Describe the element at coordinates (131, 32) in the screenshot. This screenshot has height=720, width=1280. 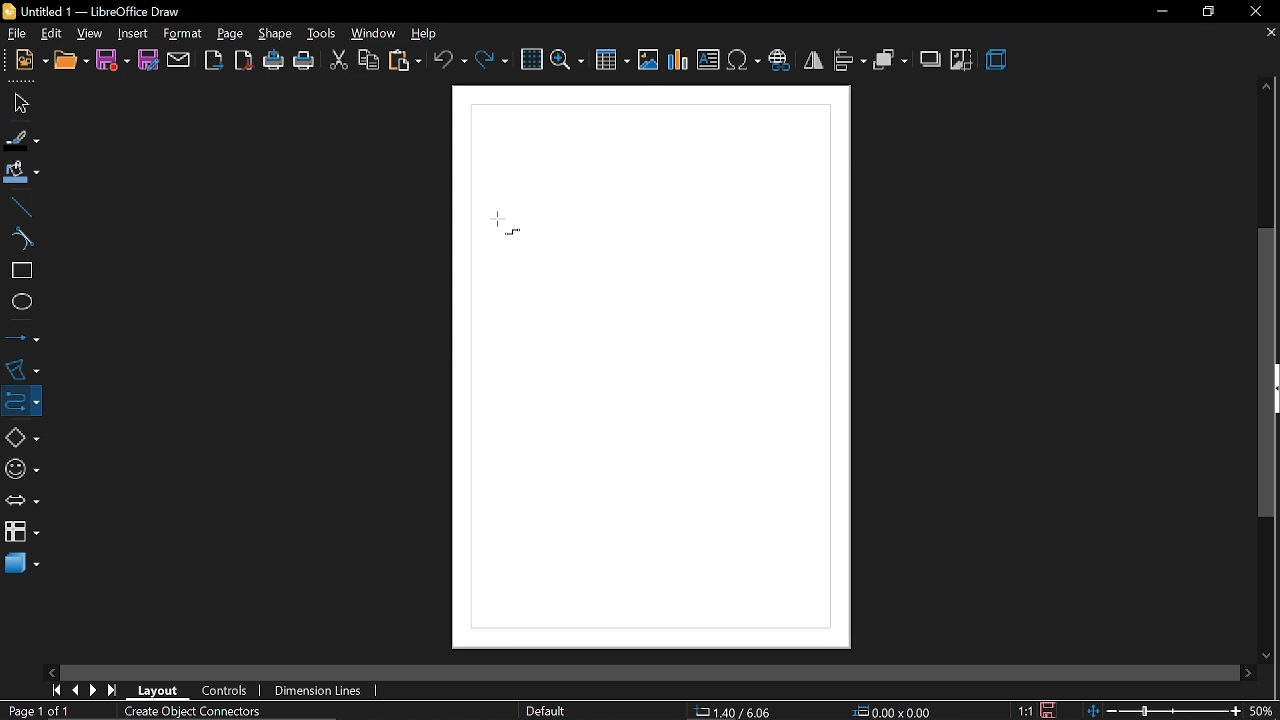
I see `Insert` at that location.